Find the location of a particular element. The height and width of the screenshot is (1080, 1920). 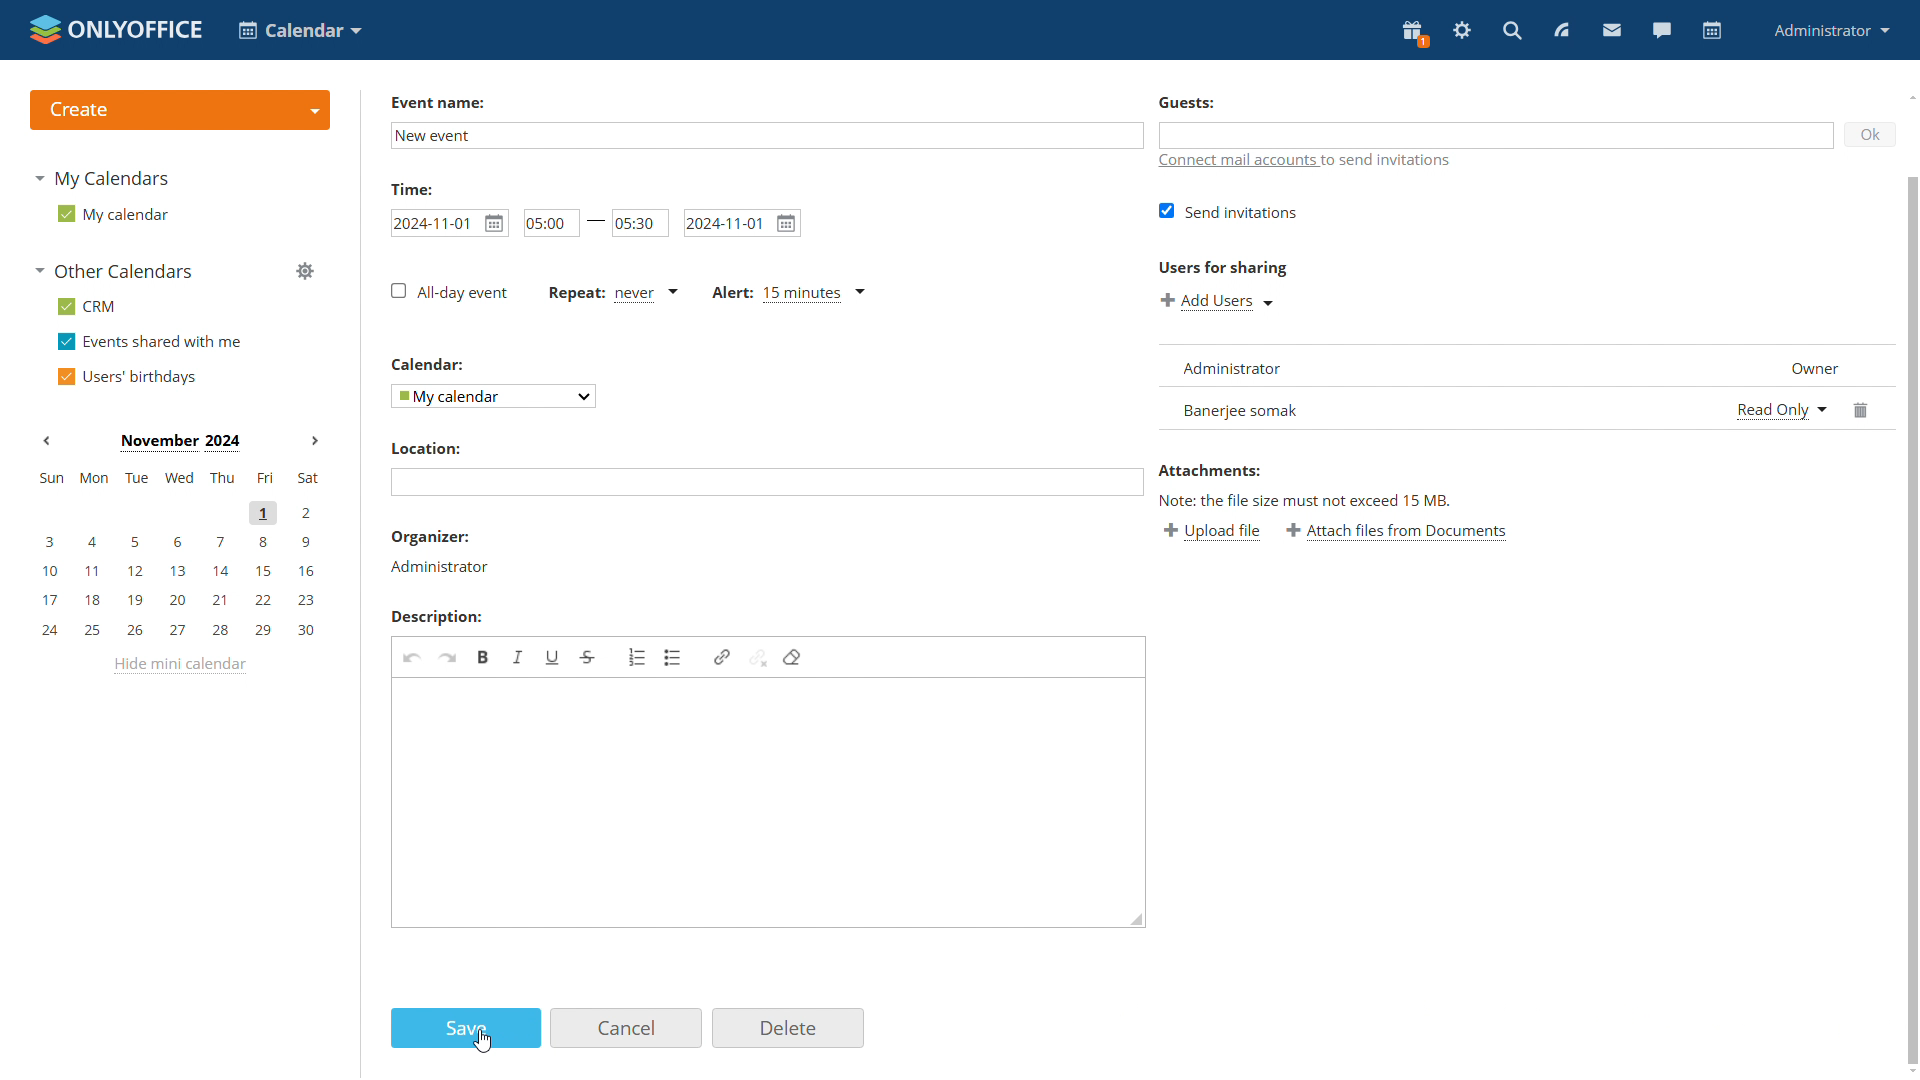

Event alert set at 15 minutes is located at coordinates (788, 294).